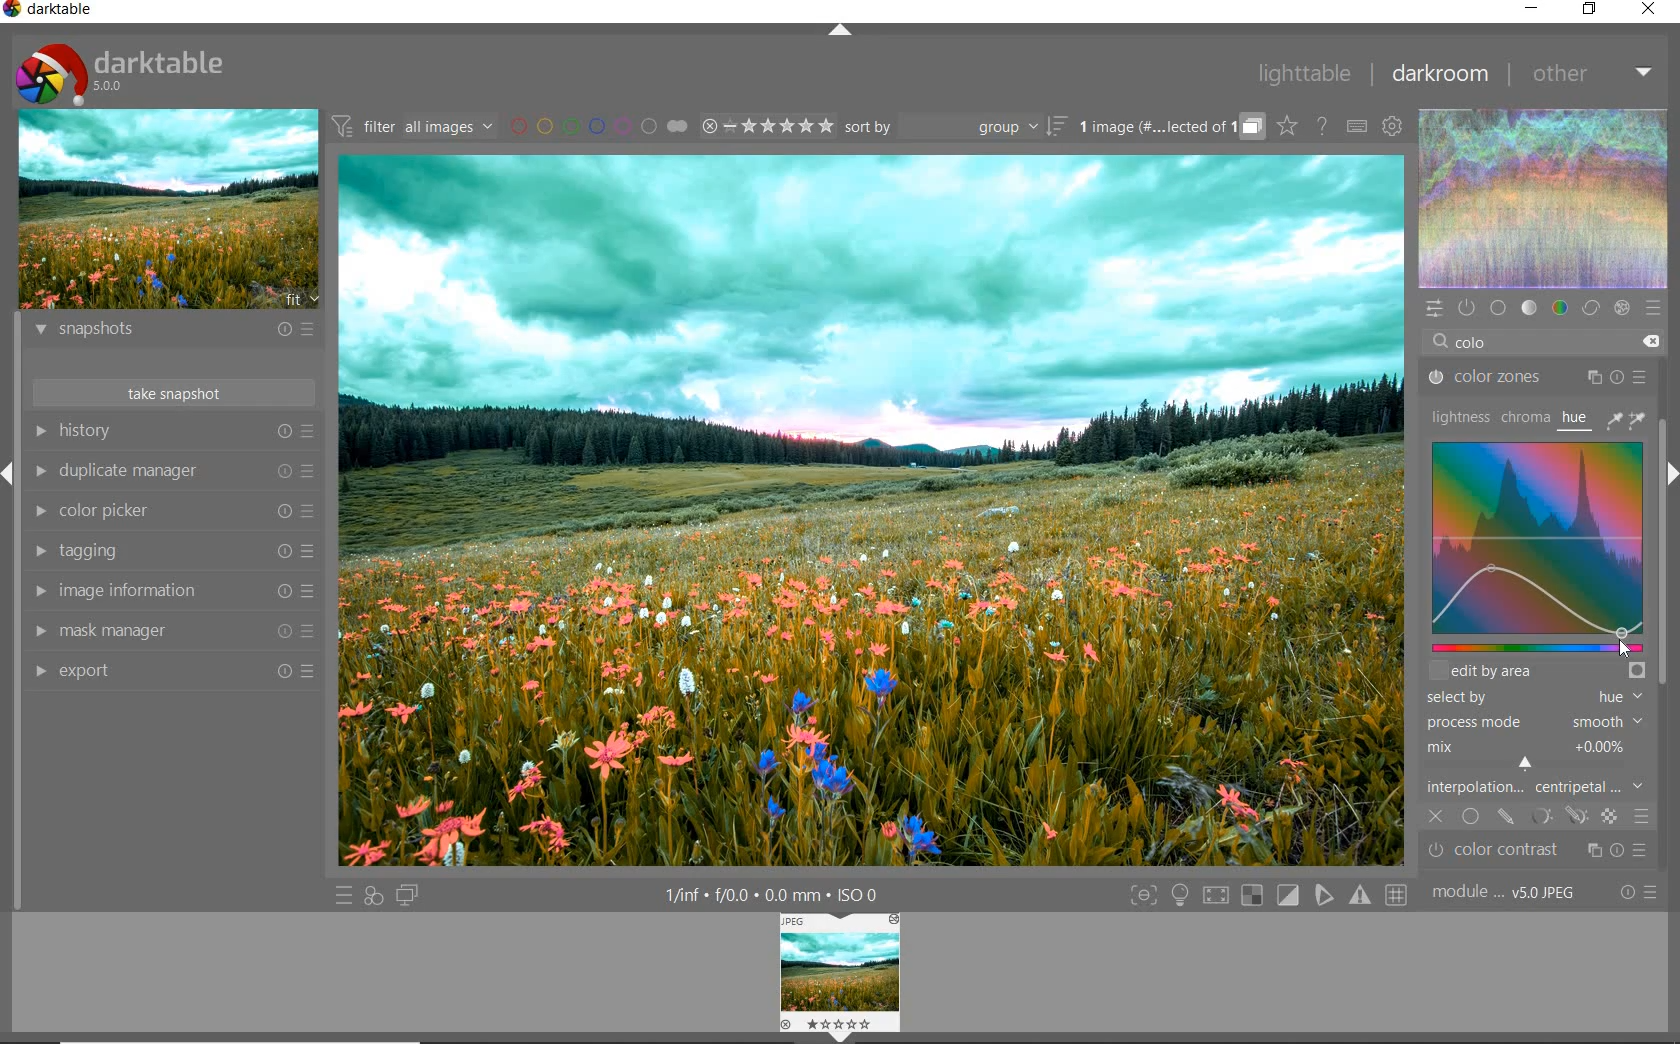 The height and width of the screenshot is (1044, 1680). I want to click on off, so click(1437, 814).